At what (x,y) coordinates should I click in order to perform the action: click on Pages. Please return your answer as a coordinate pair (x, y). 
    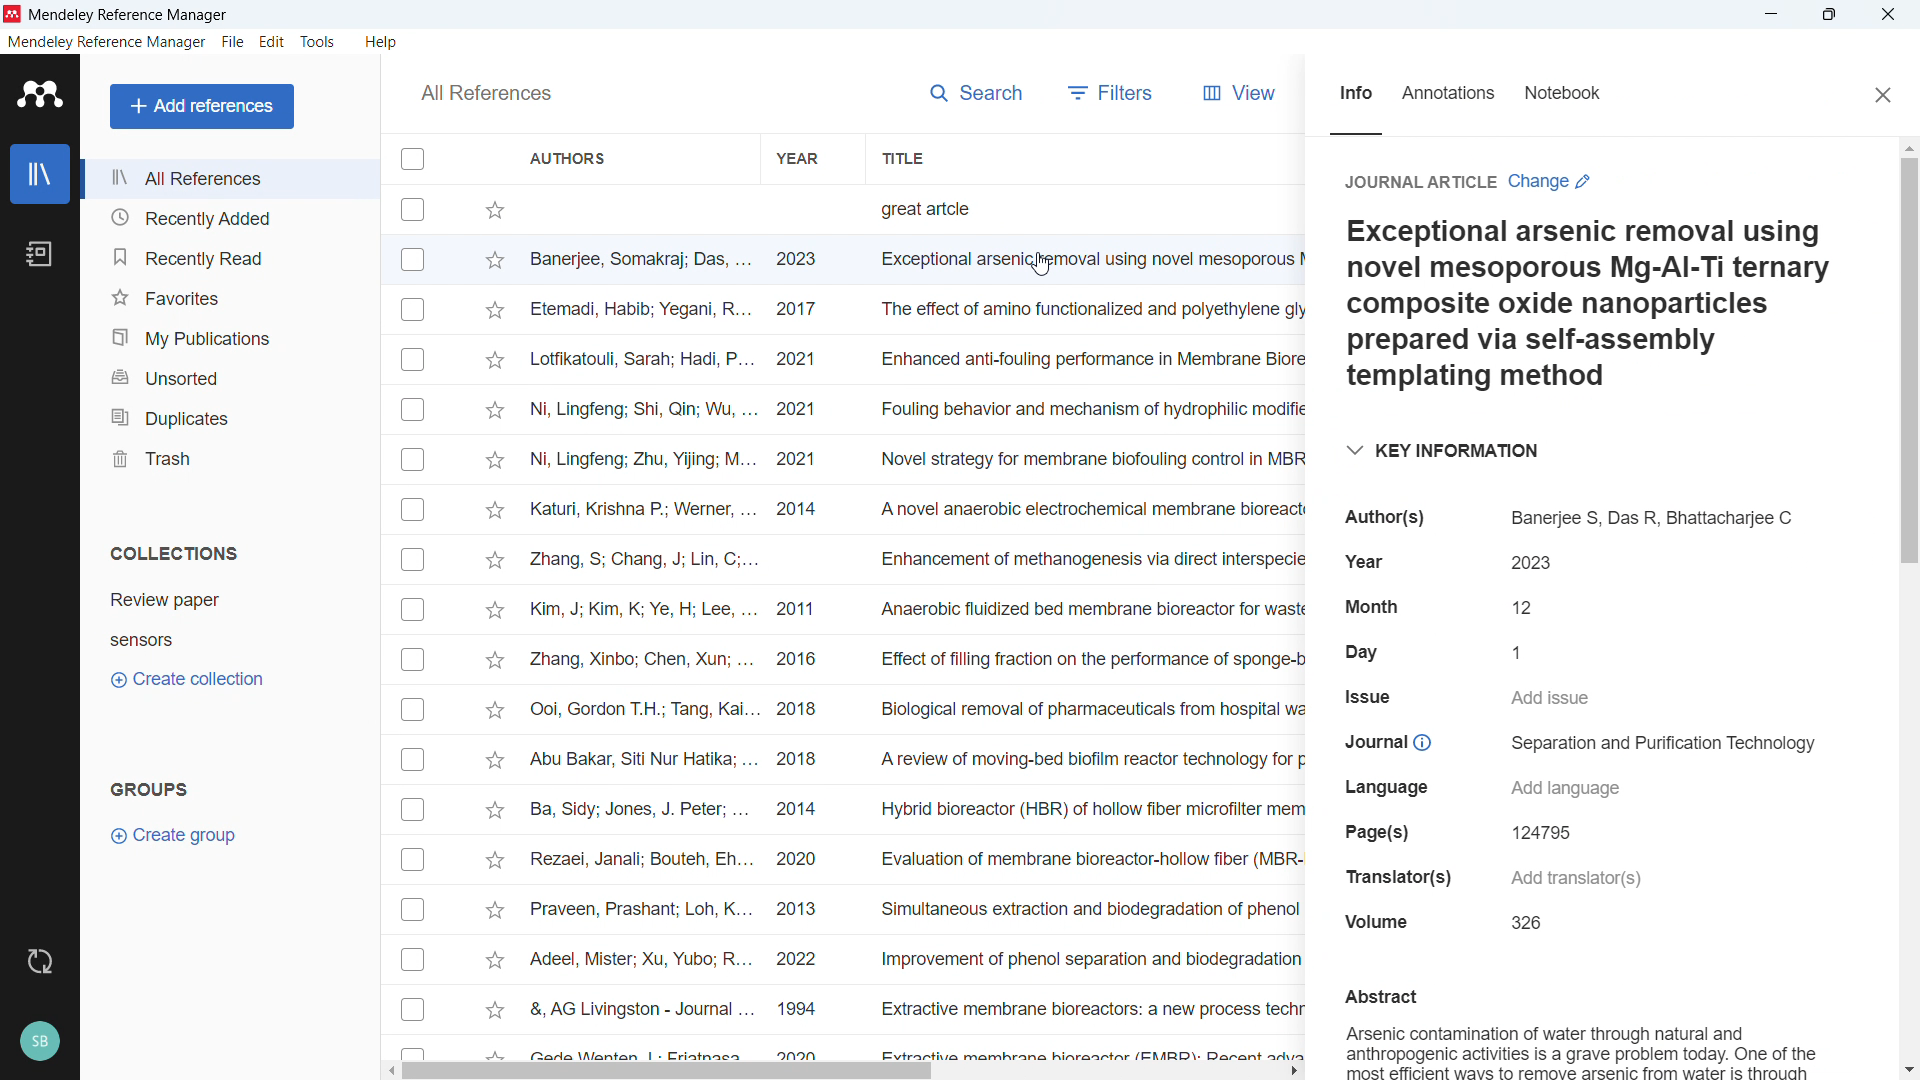
    Looking at the image, I should click on (1377, 832).